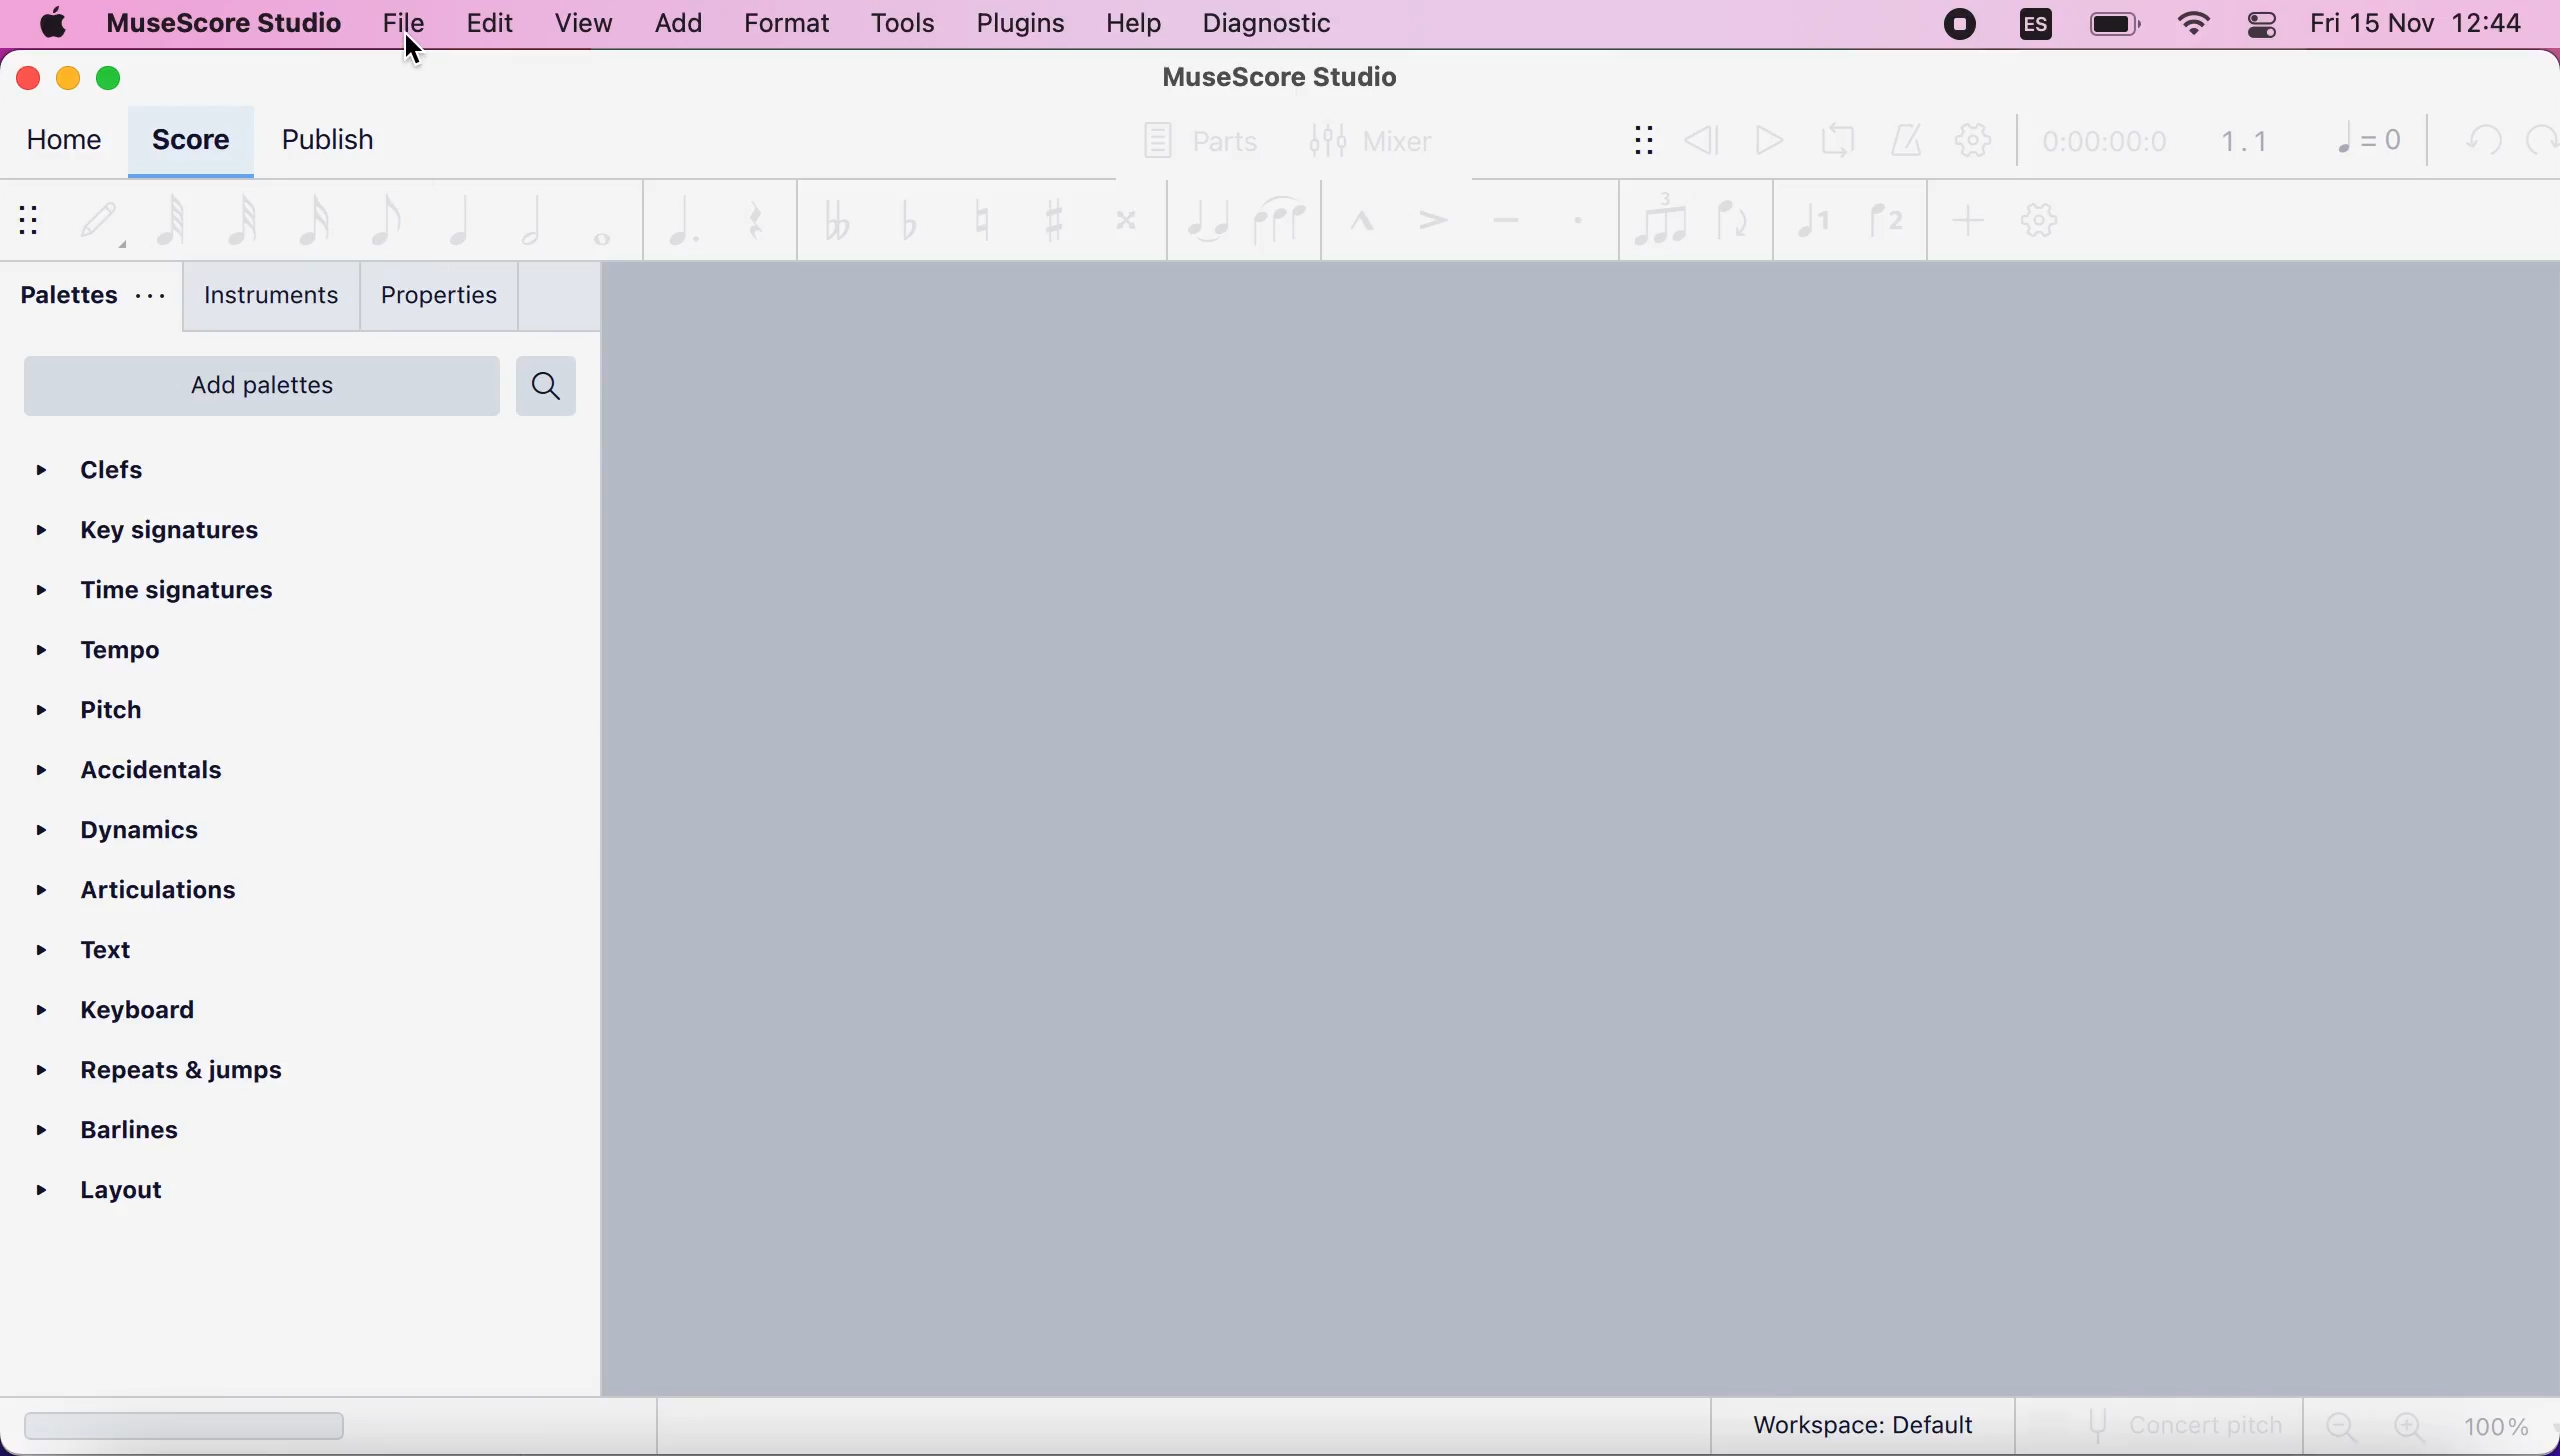  What do you see at coordinates (2405, 1427) in the screenshot?
I see `zoom in` at bounding box center [2405, 1427].